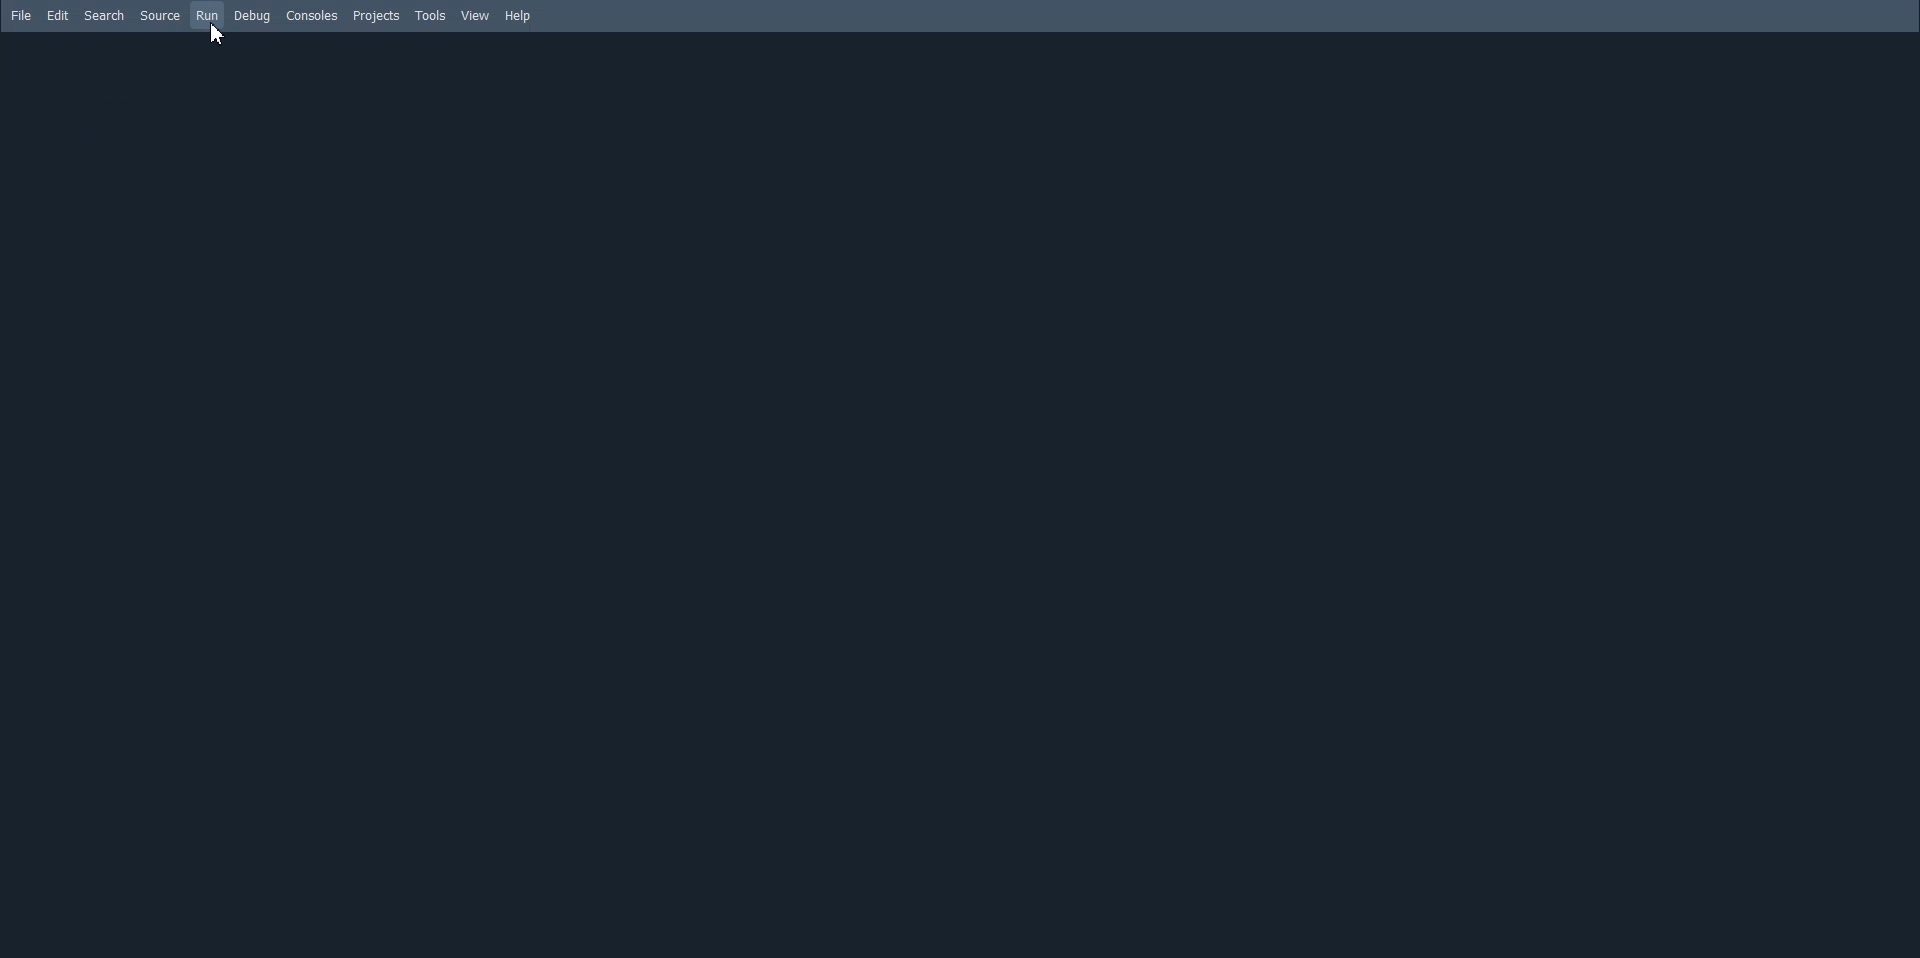 This screenshot has width=1920, height=958. What do you see at coordinates (21, 14) in the screenshot?
I see `File` at bounding box center [21, 14].